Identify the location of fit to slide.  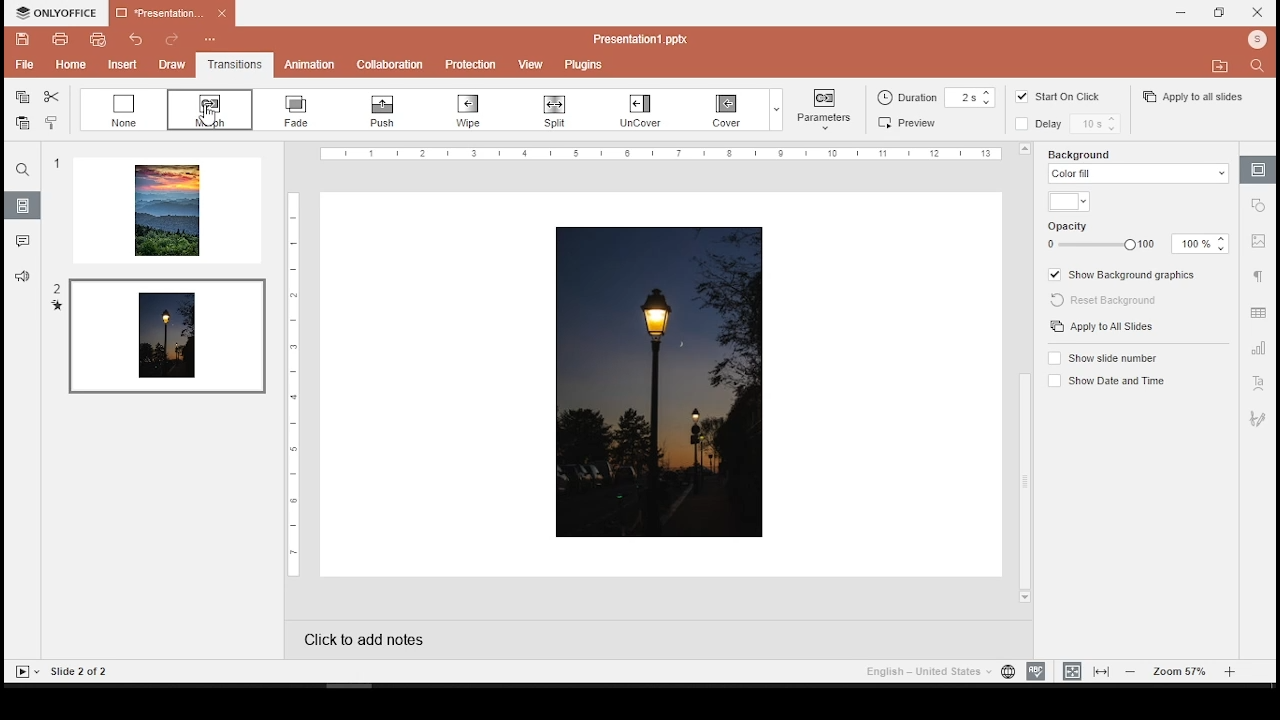
(1072, 671).